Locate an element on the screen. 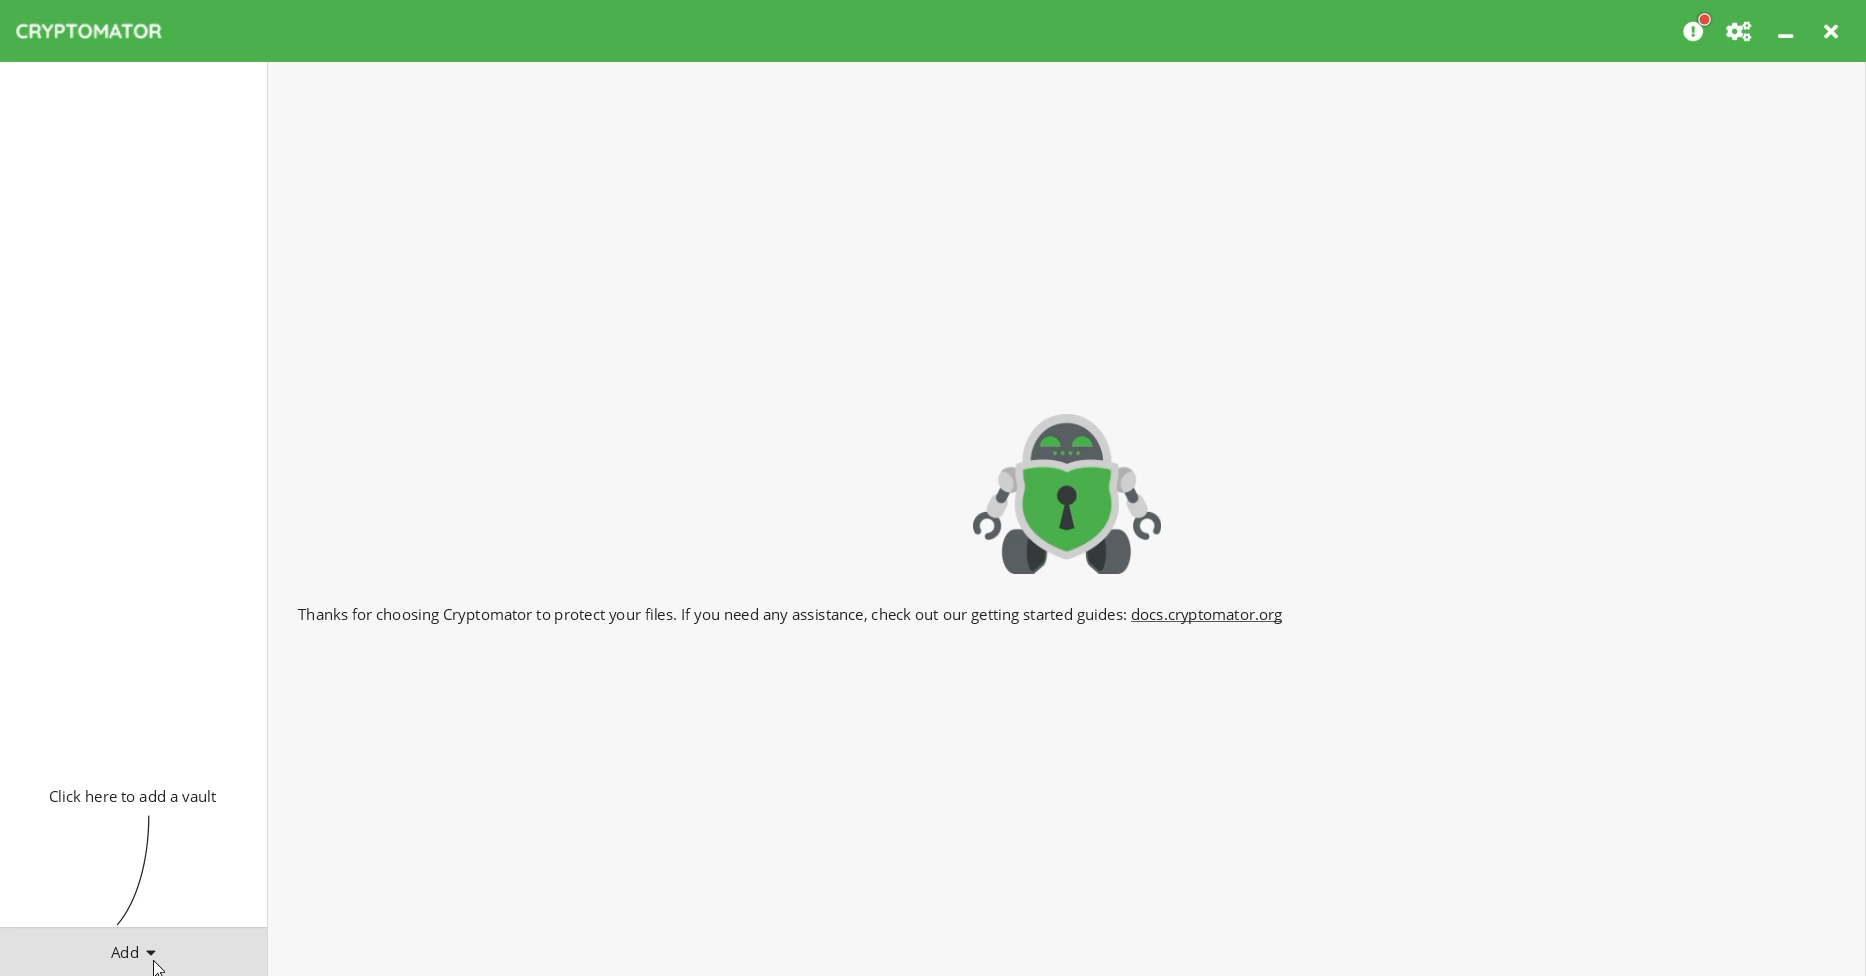 This screenshot has width=1866, height=976. Click here to add vault is located at coordinates (129, 794).